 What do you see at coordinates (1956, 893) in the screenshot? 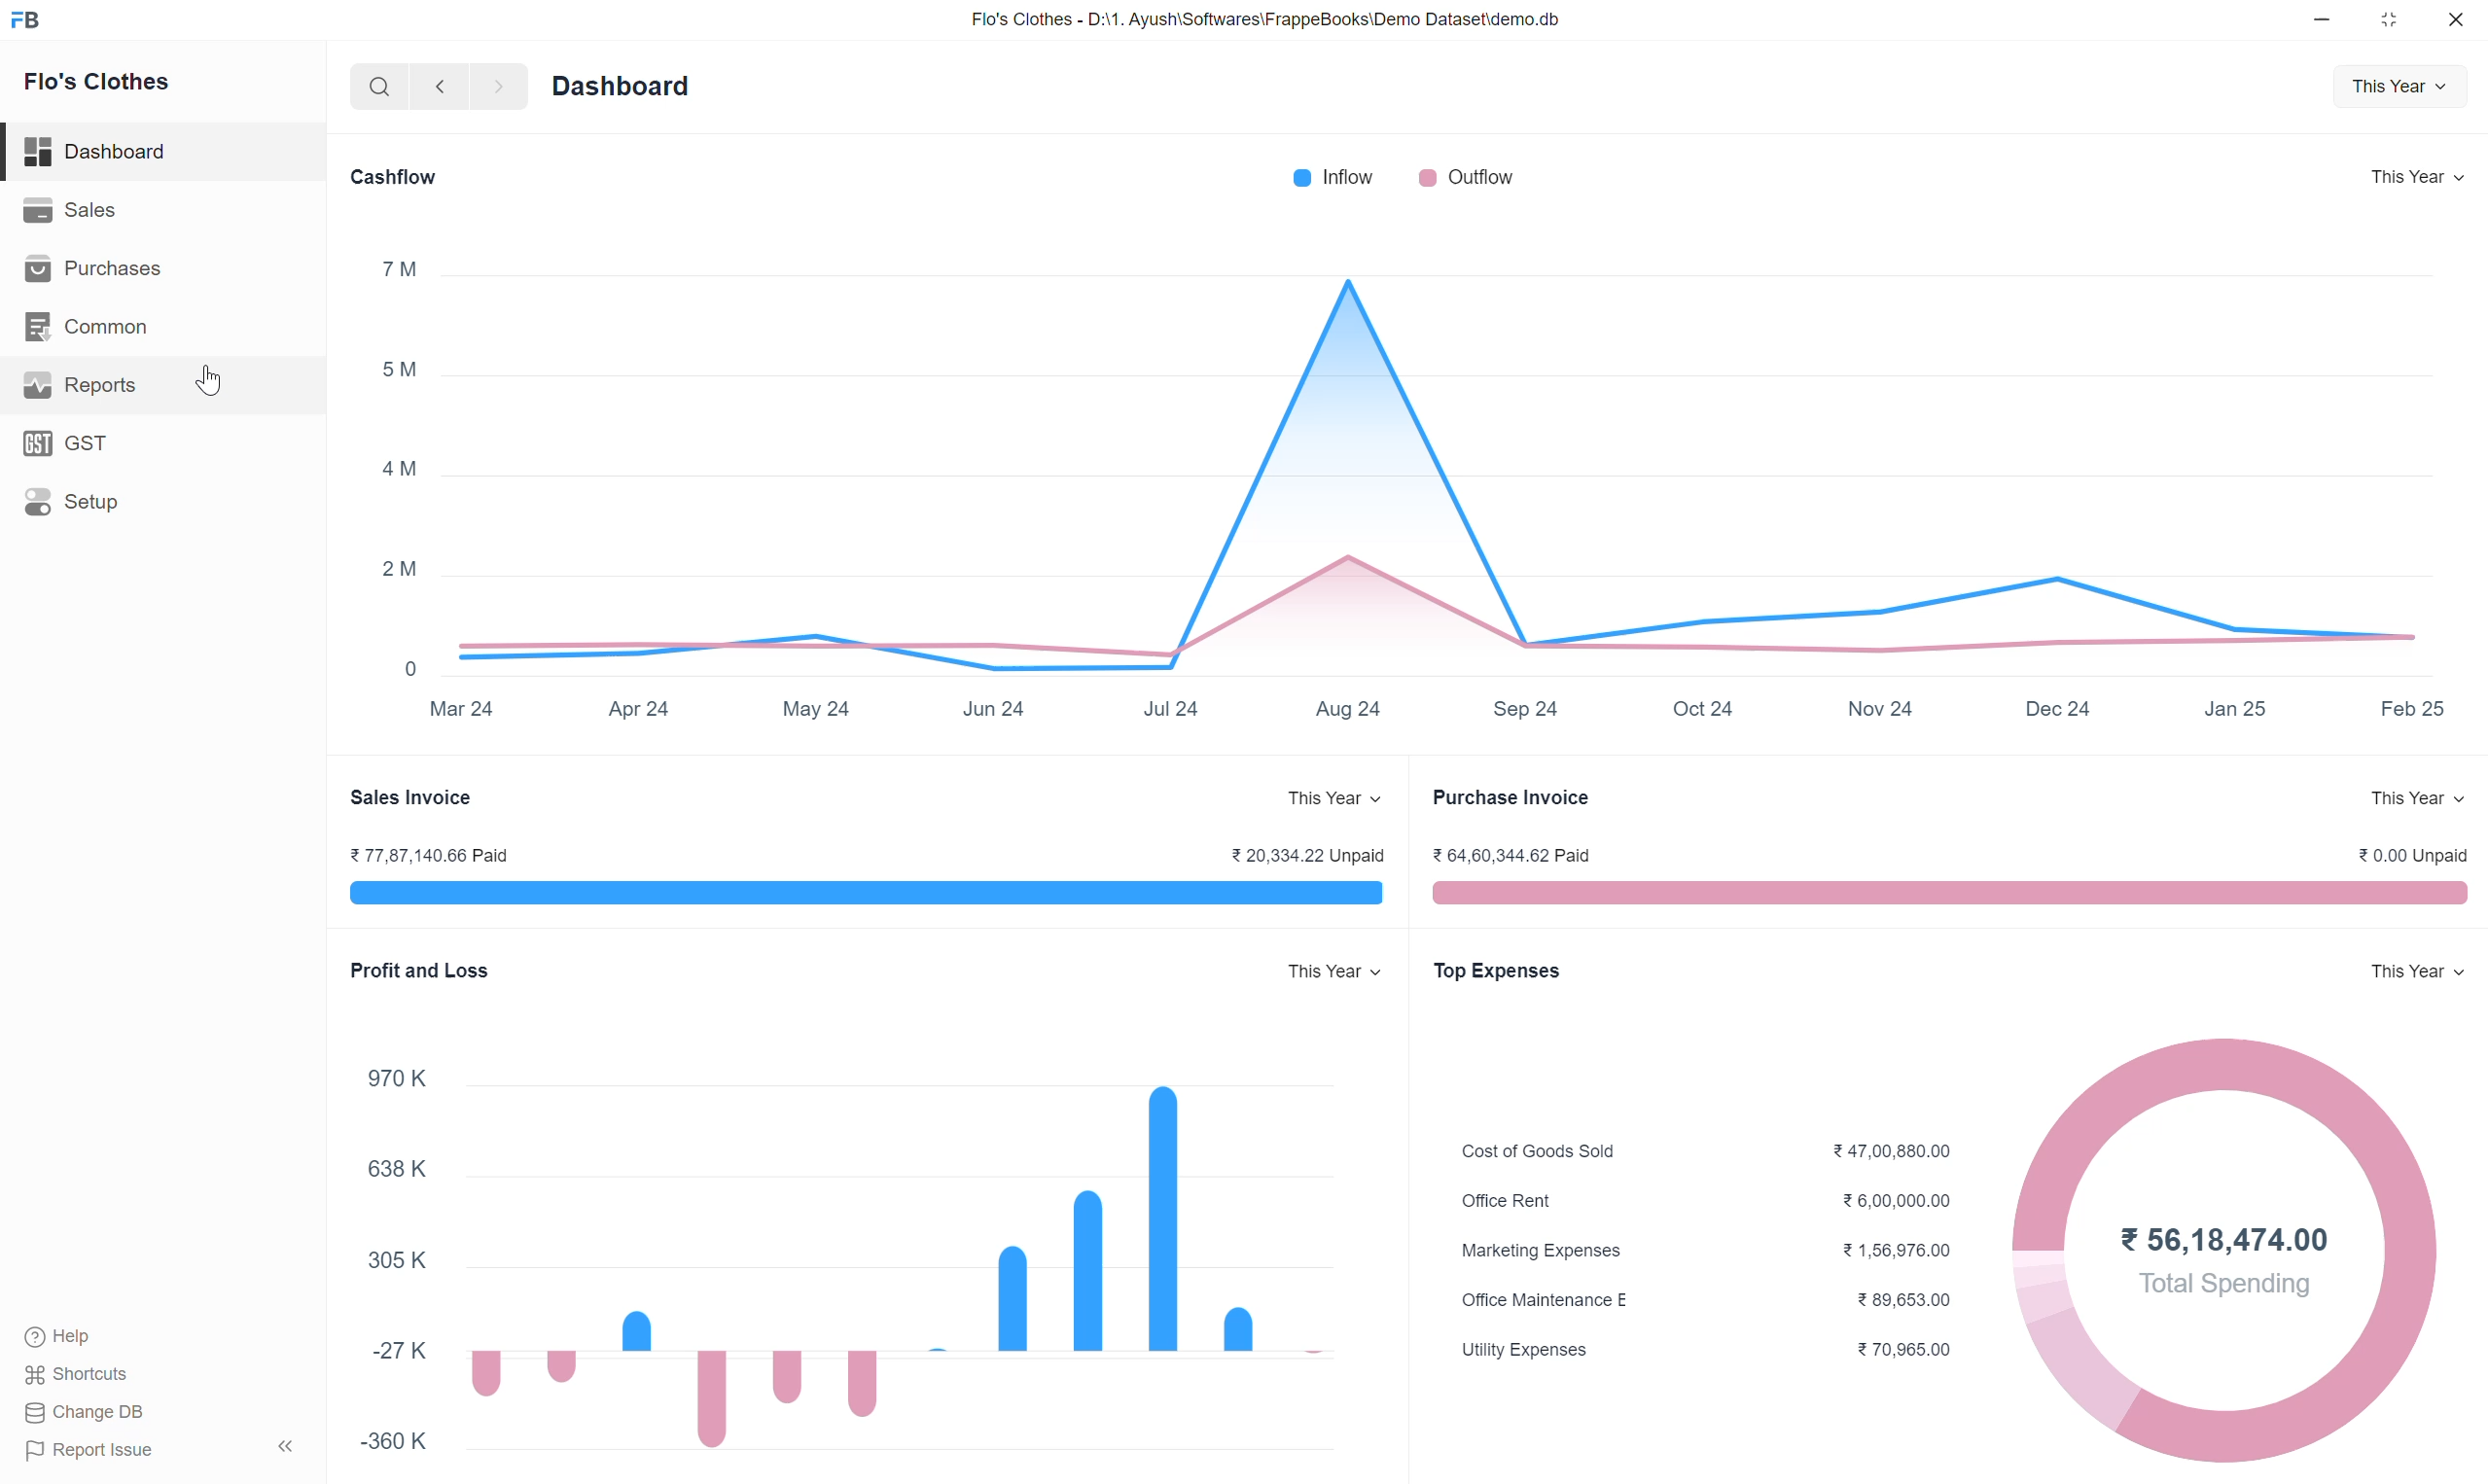
I see `purchase invoice` at bounding box center [1956, 893].